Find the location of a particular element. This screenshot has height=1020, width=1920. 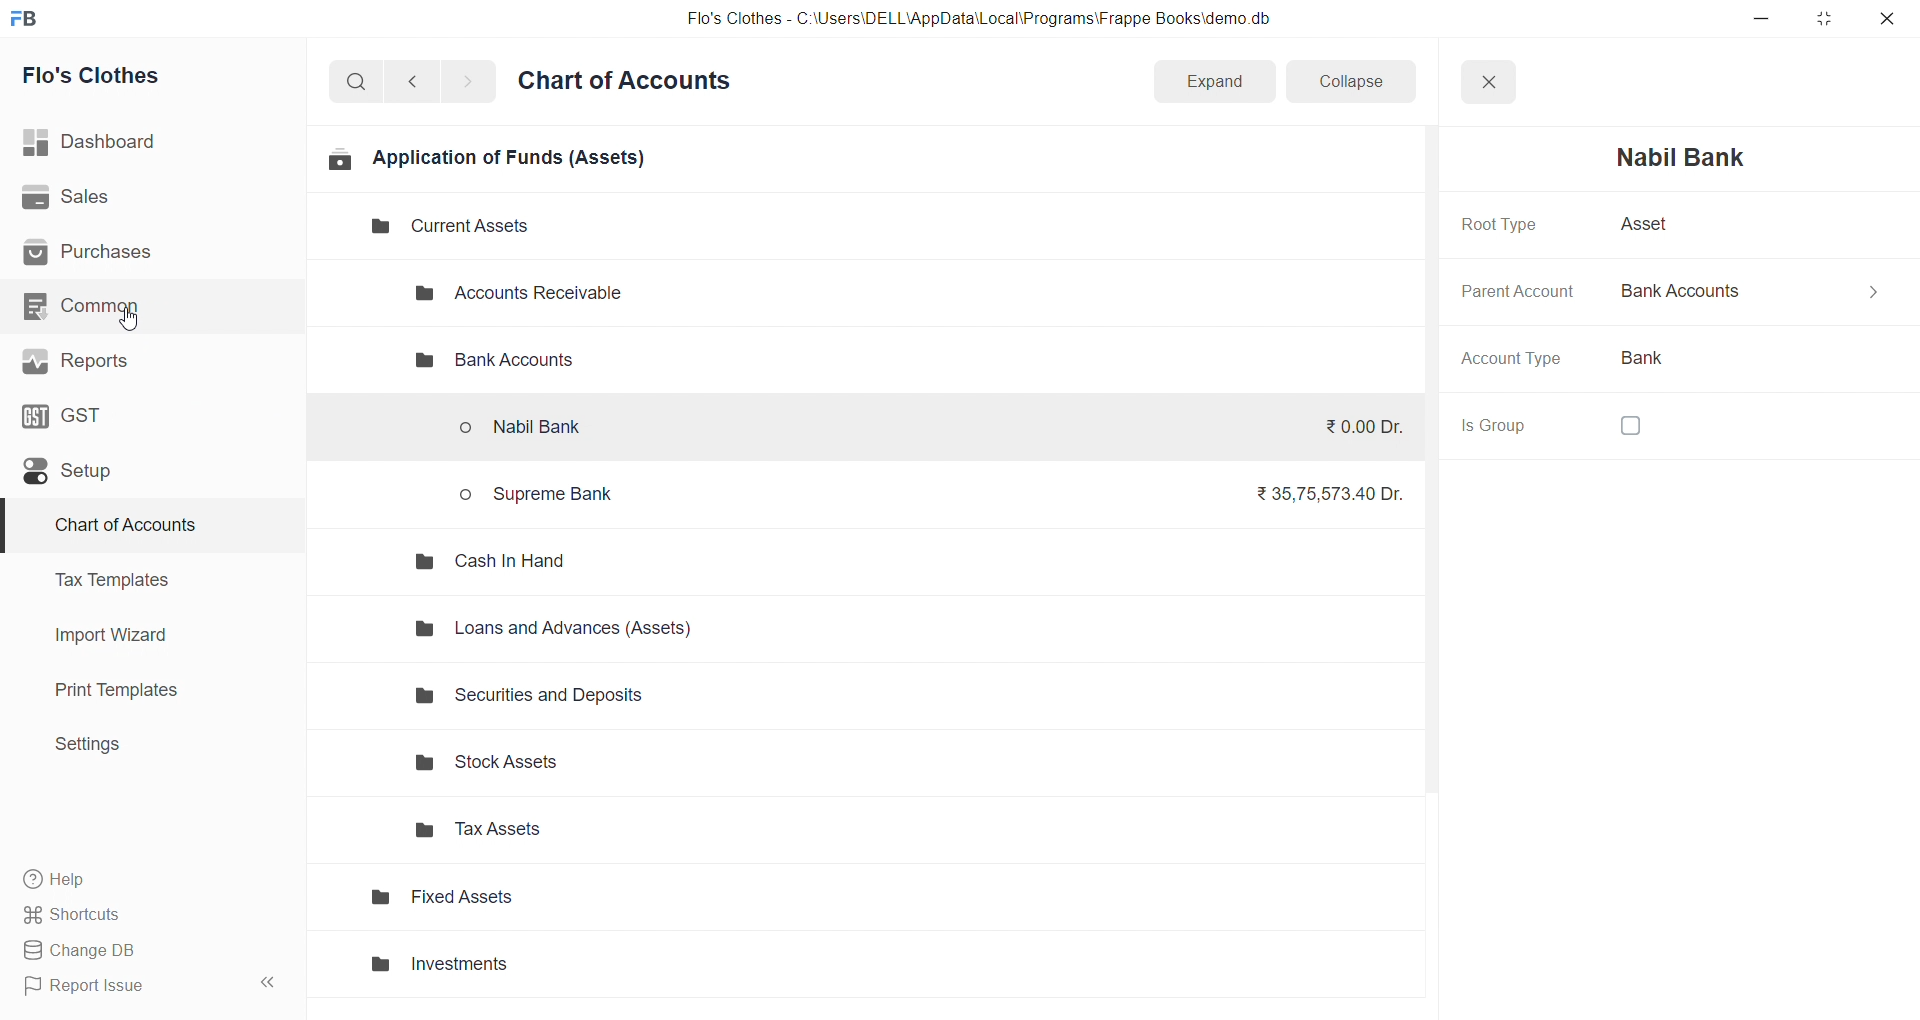

Collapse sidebar is located at coordinates (270, 986).